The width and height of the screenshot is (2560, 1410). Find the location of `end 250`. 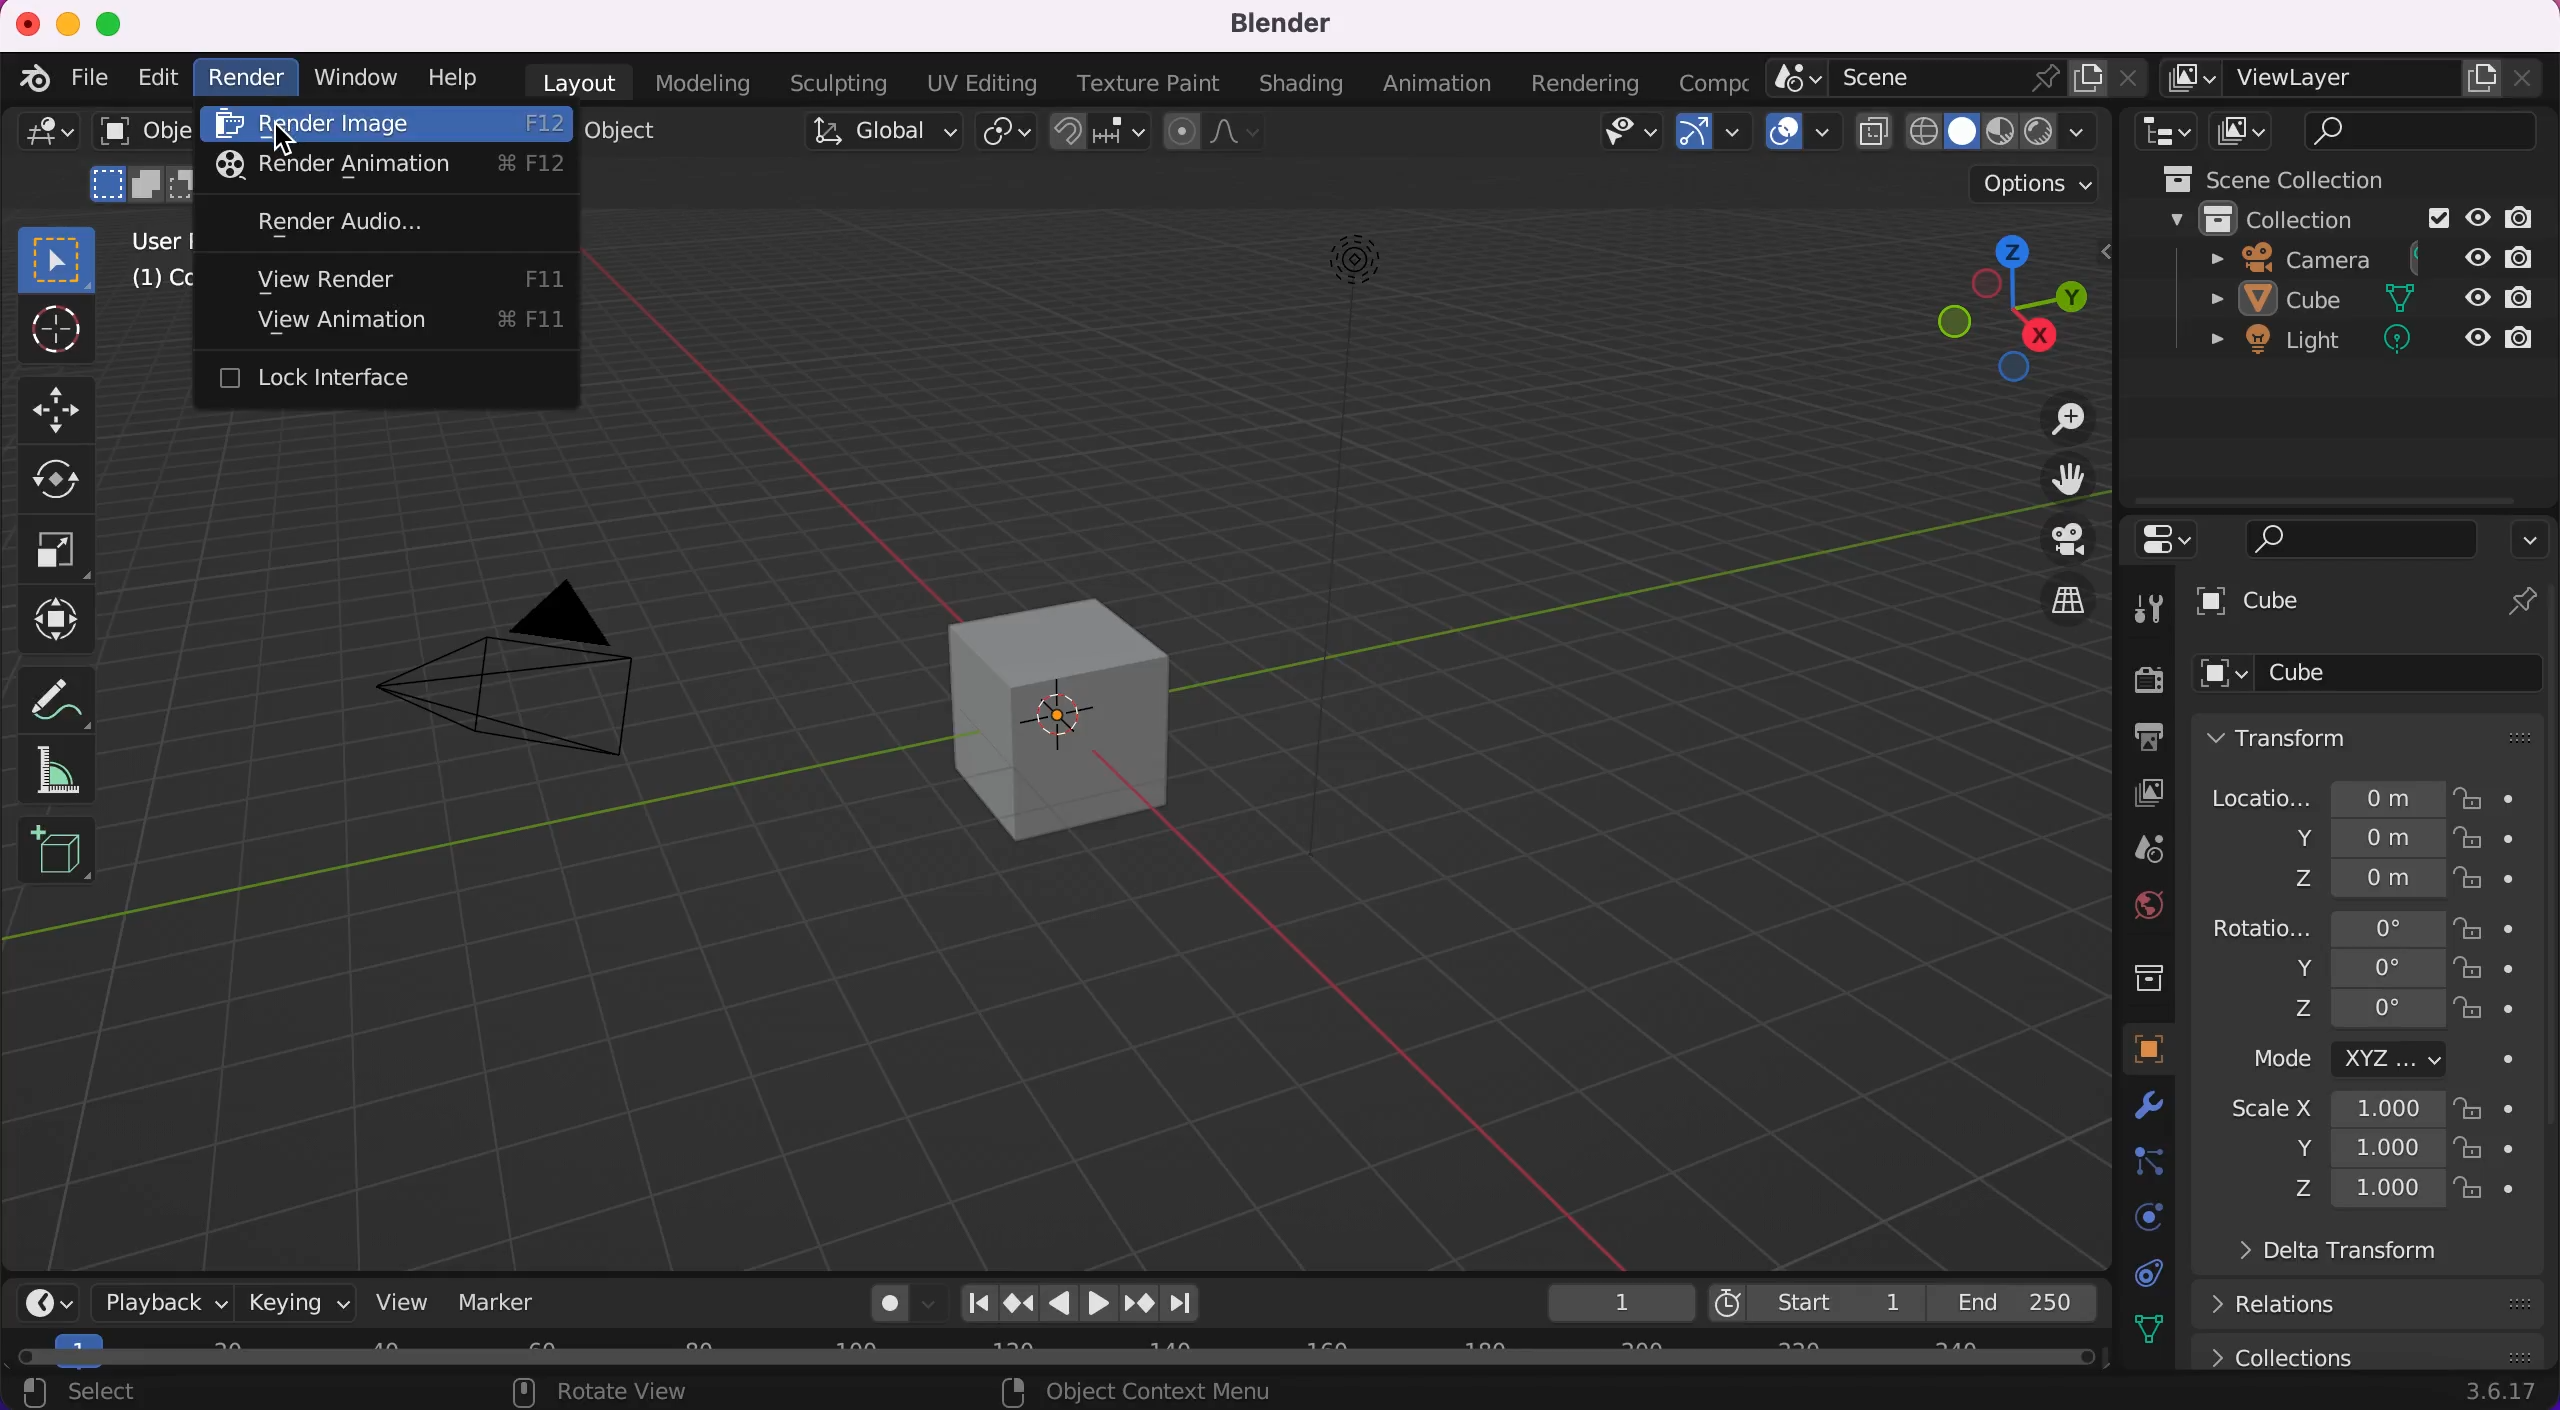

end 250 is located at coordinates (2017, 1304).